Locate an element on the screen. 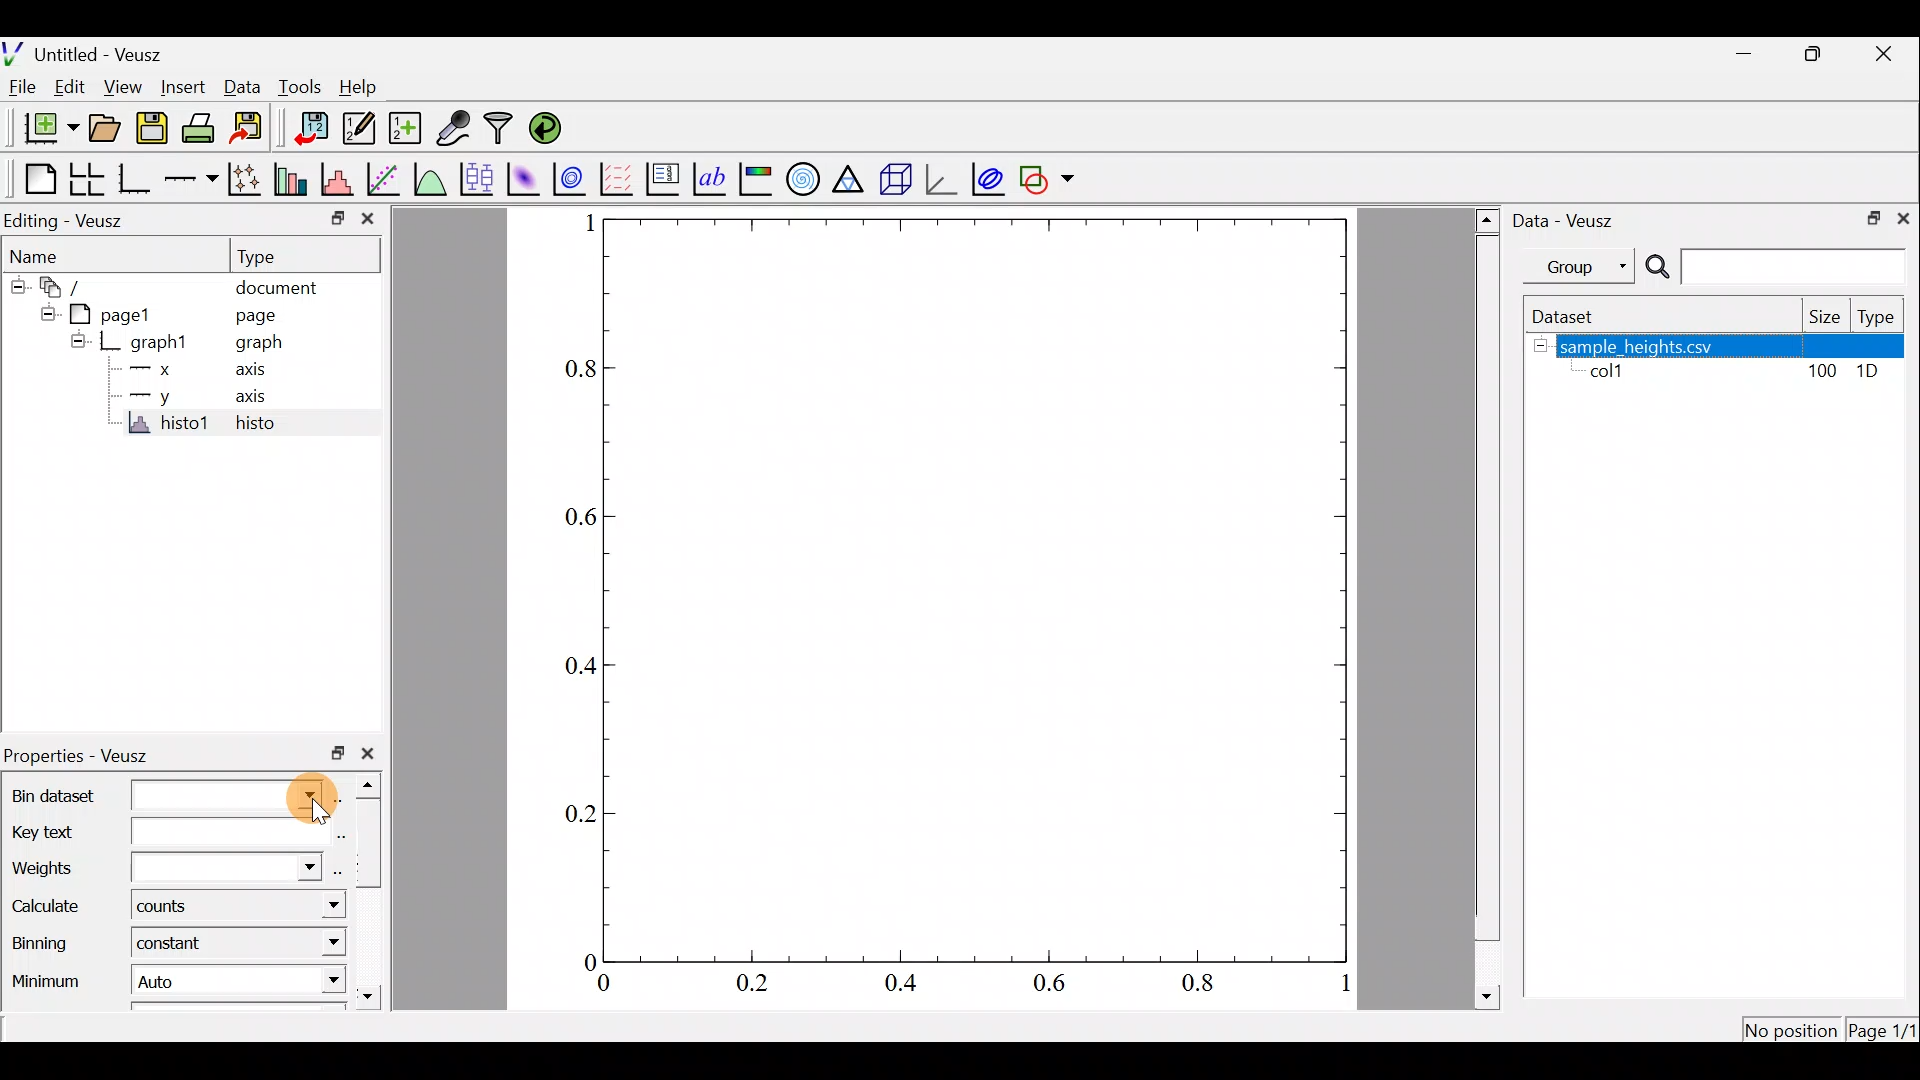 The width and height of the screenshot is (1920, 1080). Base graph is located at coordinates (133, 179).